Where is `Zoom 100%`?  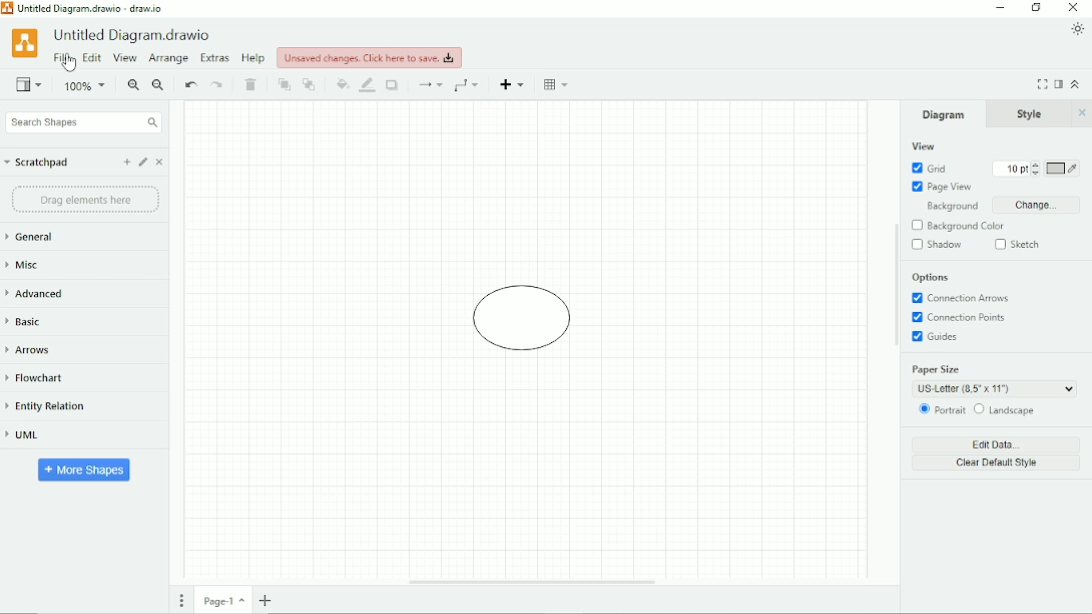 Zoom 100% is located at coordinates (85, 87).